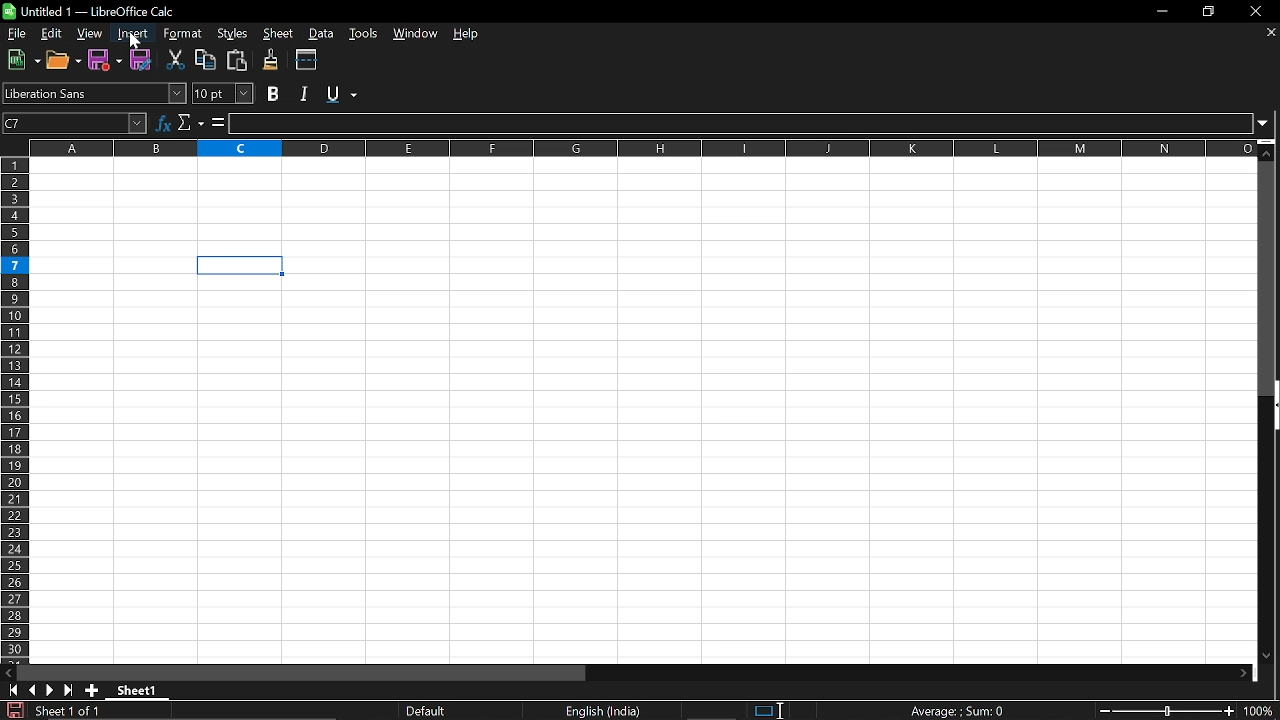  What do you see at coordinates (50, 690) in the screenshot?
I see `Next sheet` at bounding box center [50, 690].